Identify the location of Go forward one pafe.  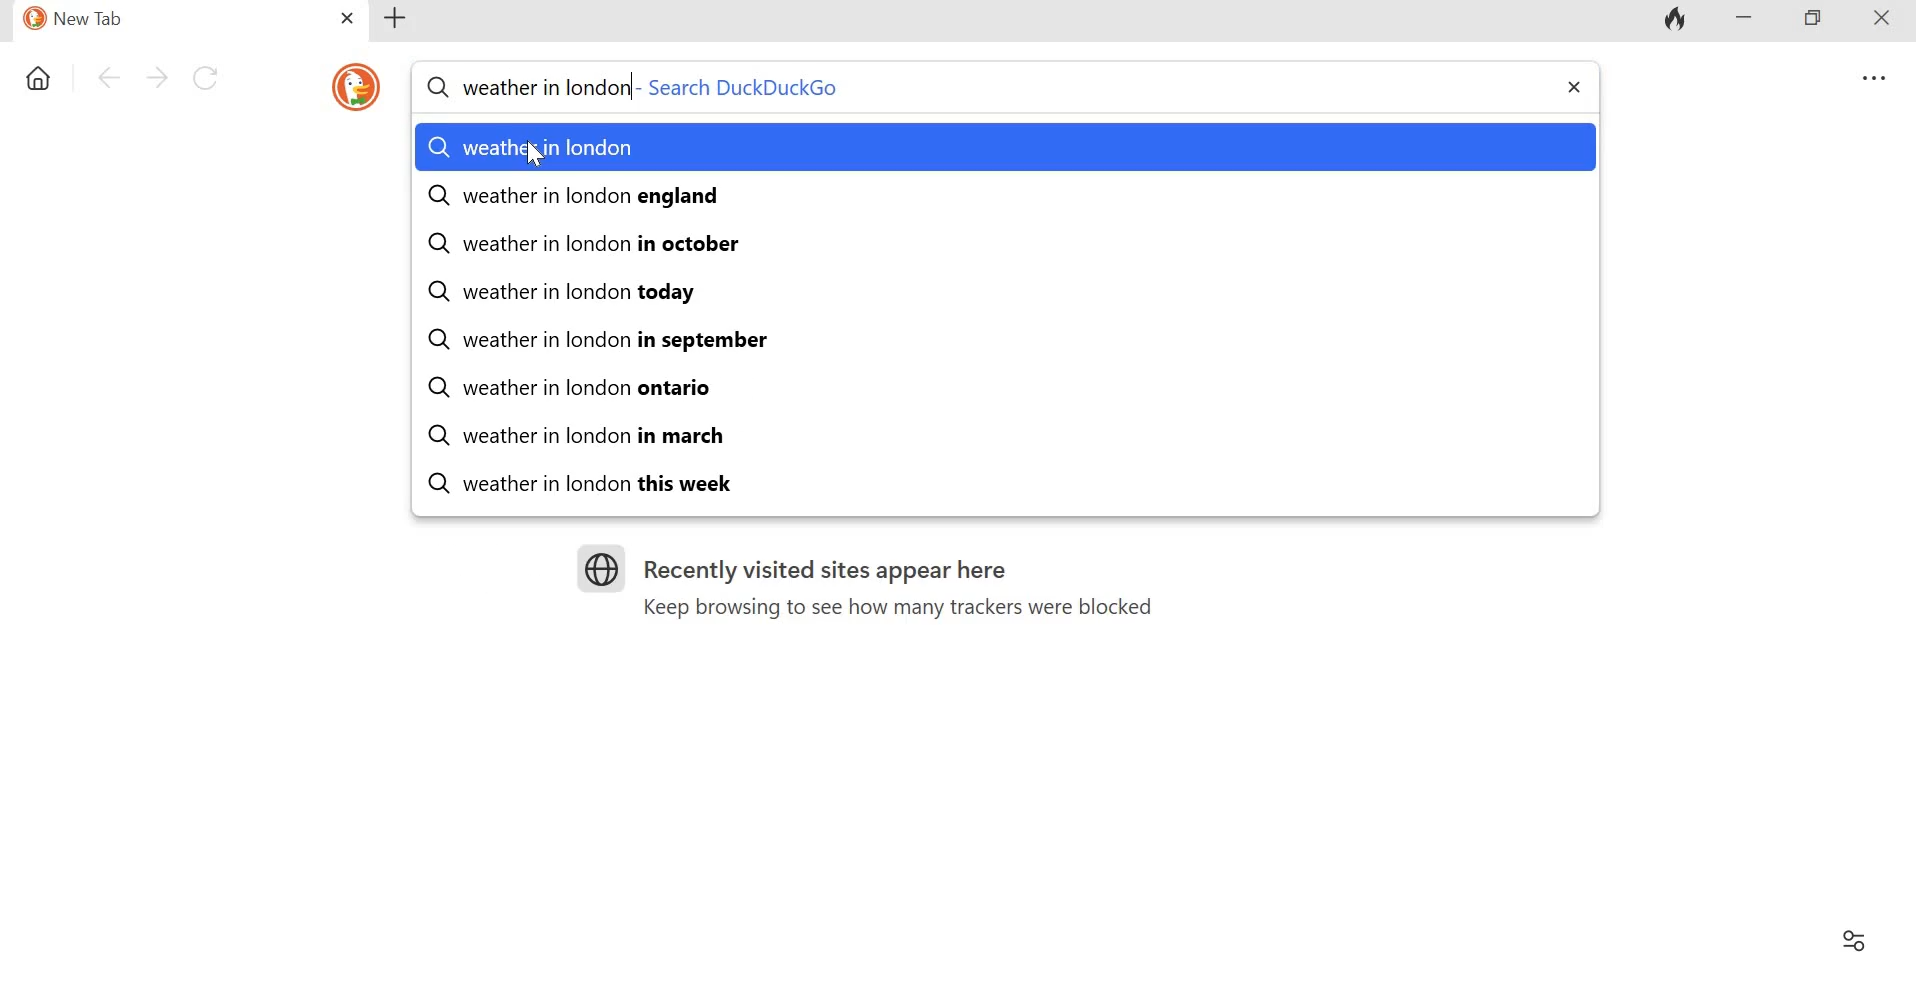
(155, 78).